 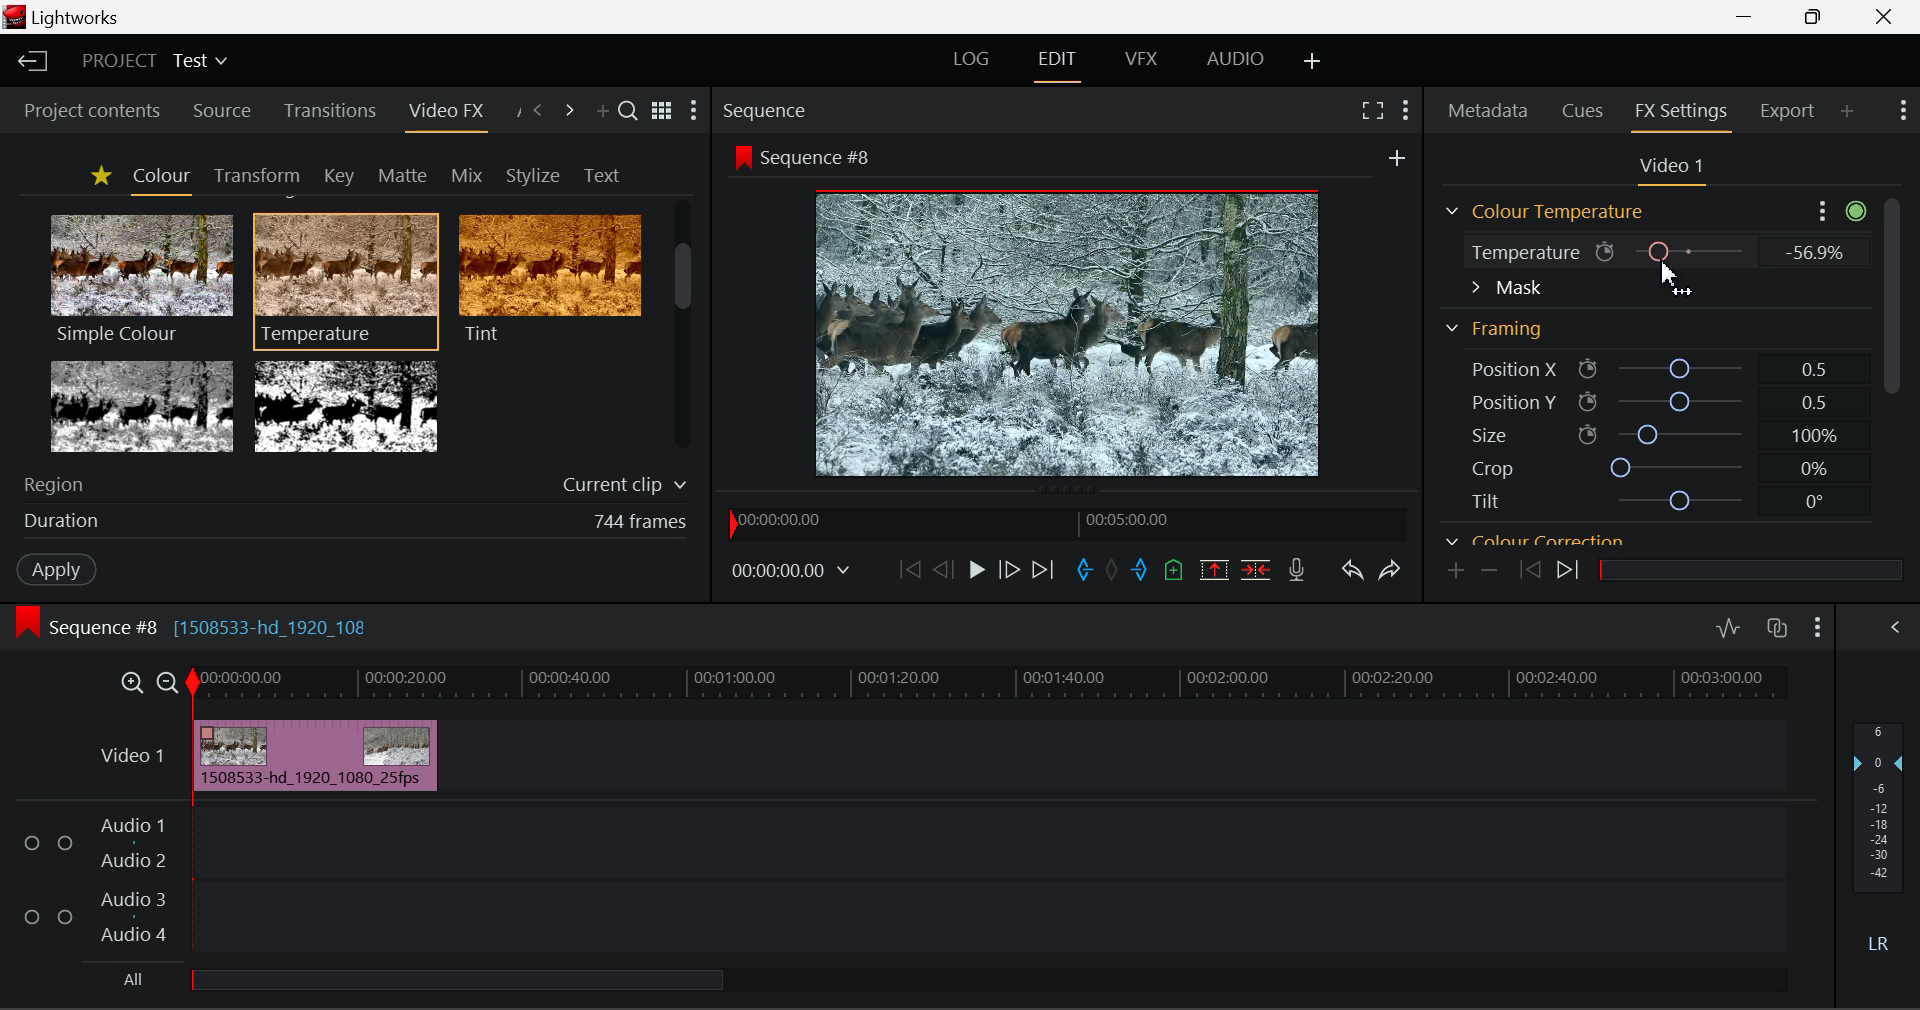 I want to click on Show Settings, so click(x=694, y=110).